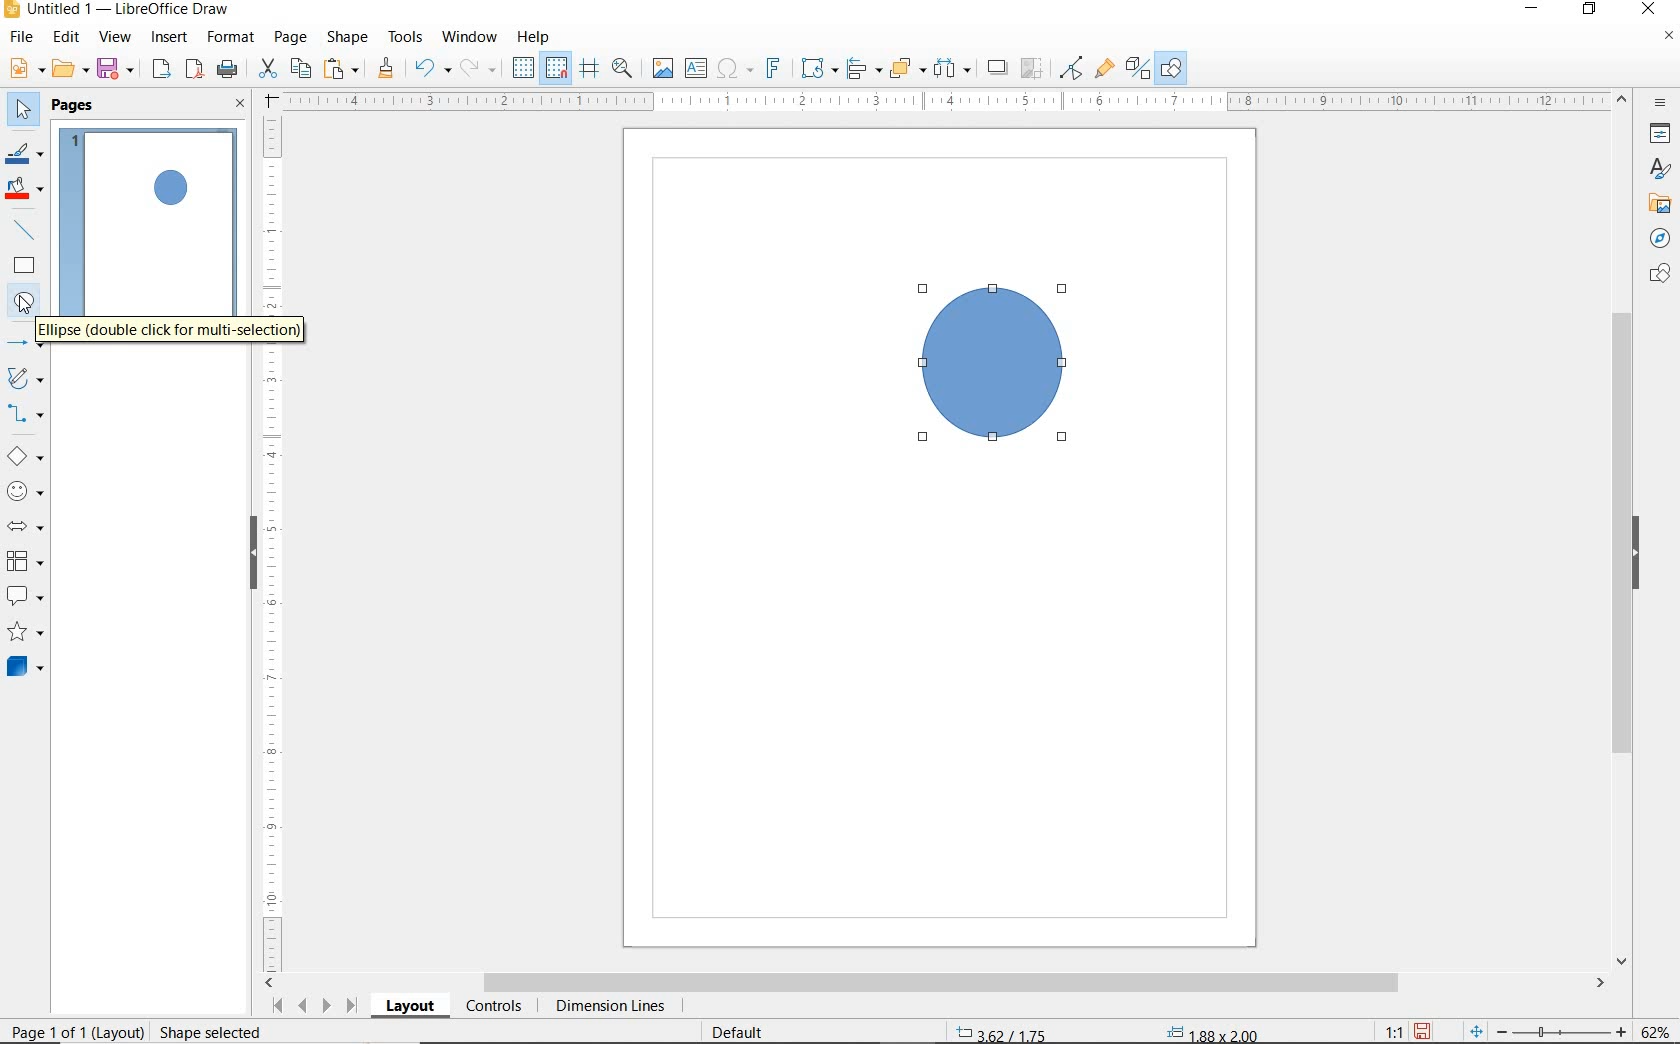  Describe the element at coordinates (1548, 1032) in the screenshot. I see `ZOOM OUT OR ZOOM IN` at that location.